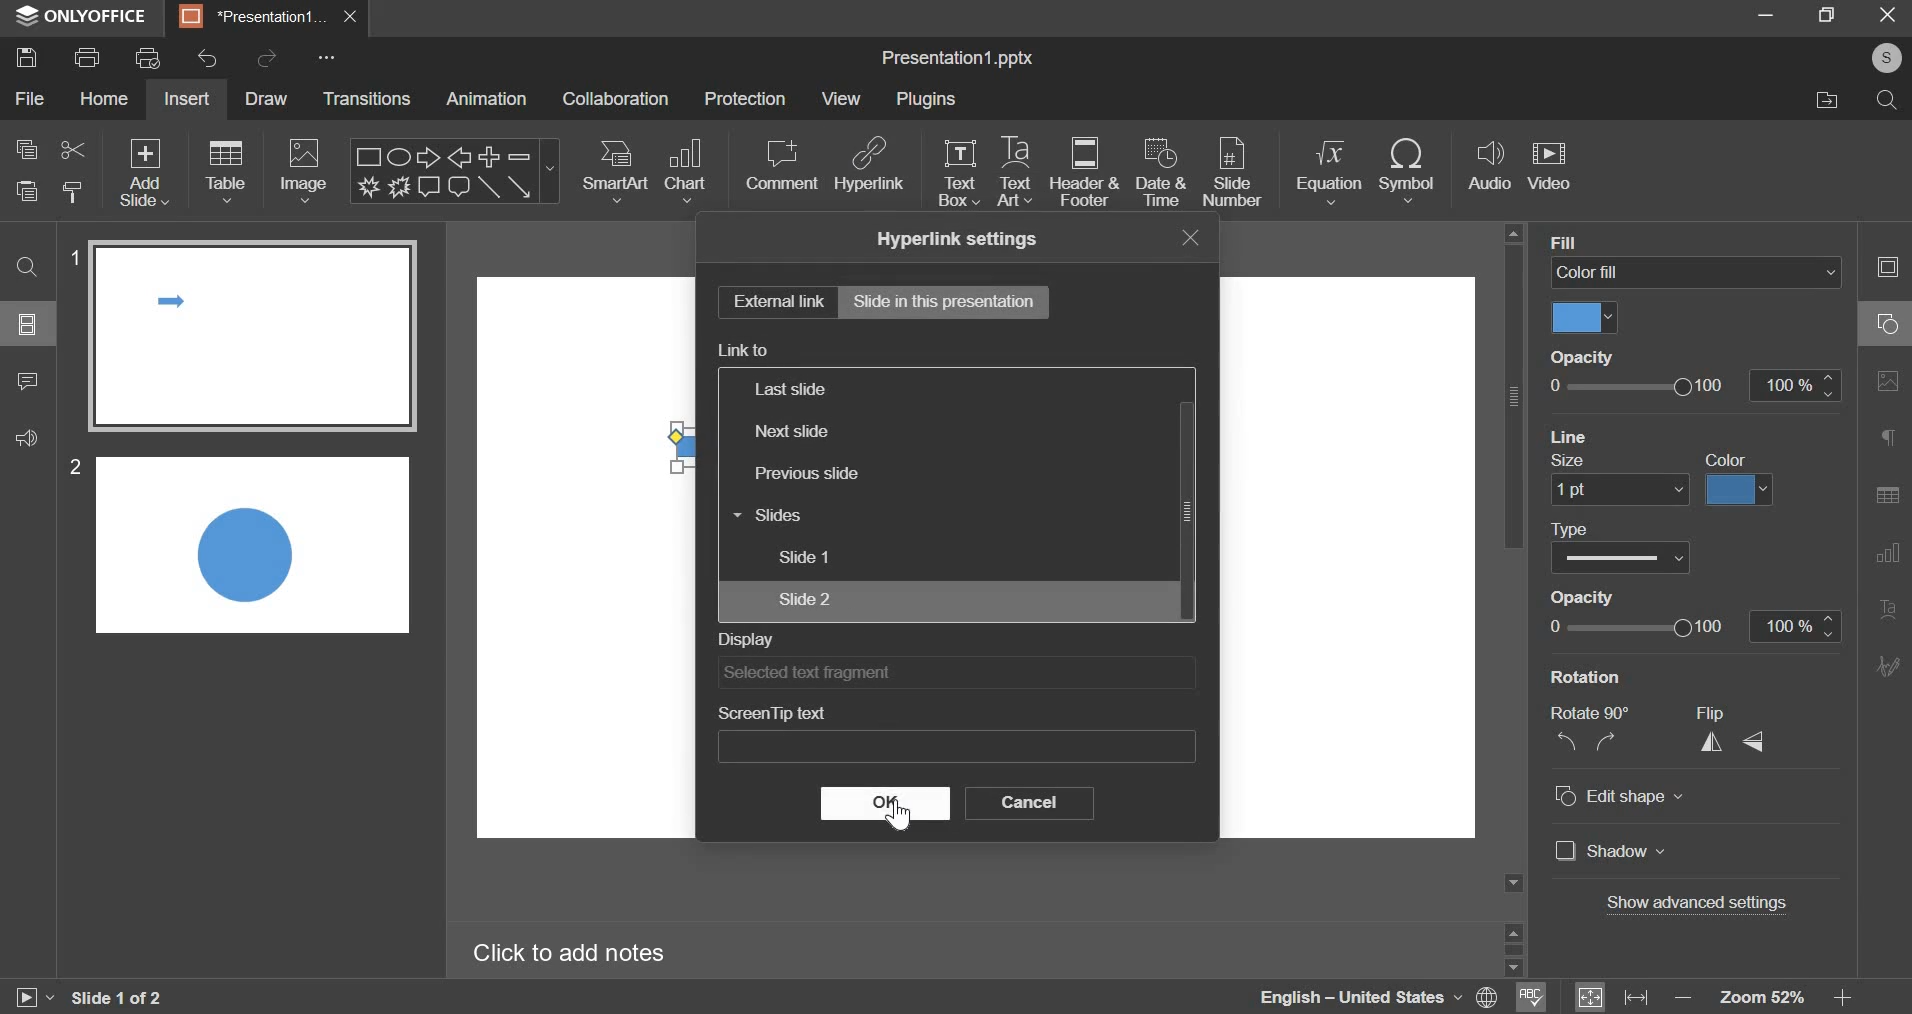 This screenshot has height=1014, width=1912. Describe the element at coordinates (400, 186) in the screenshot. I see `Explosion 2` at that location.